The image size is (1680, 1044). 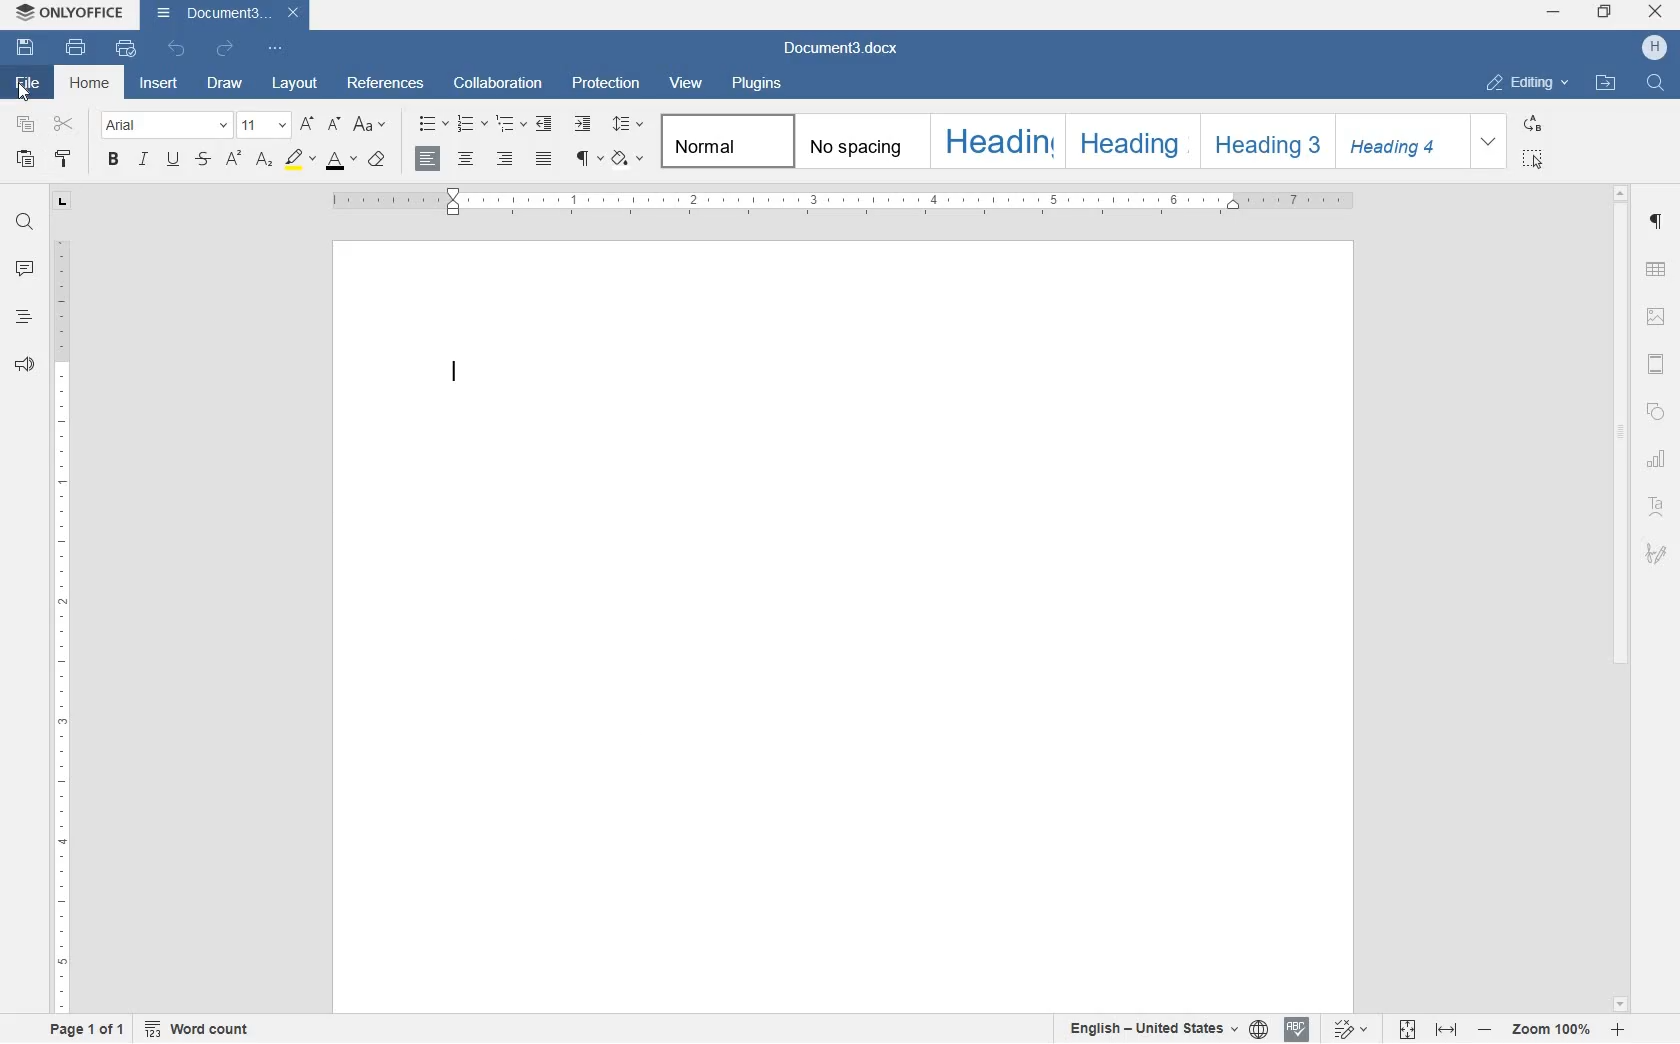 What do you see at coordinates (113, 160) in the screenshot?
I see `bold` at bounding box center [113, 160].